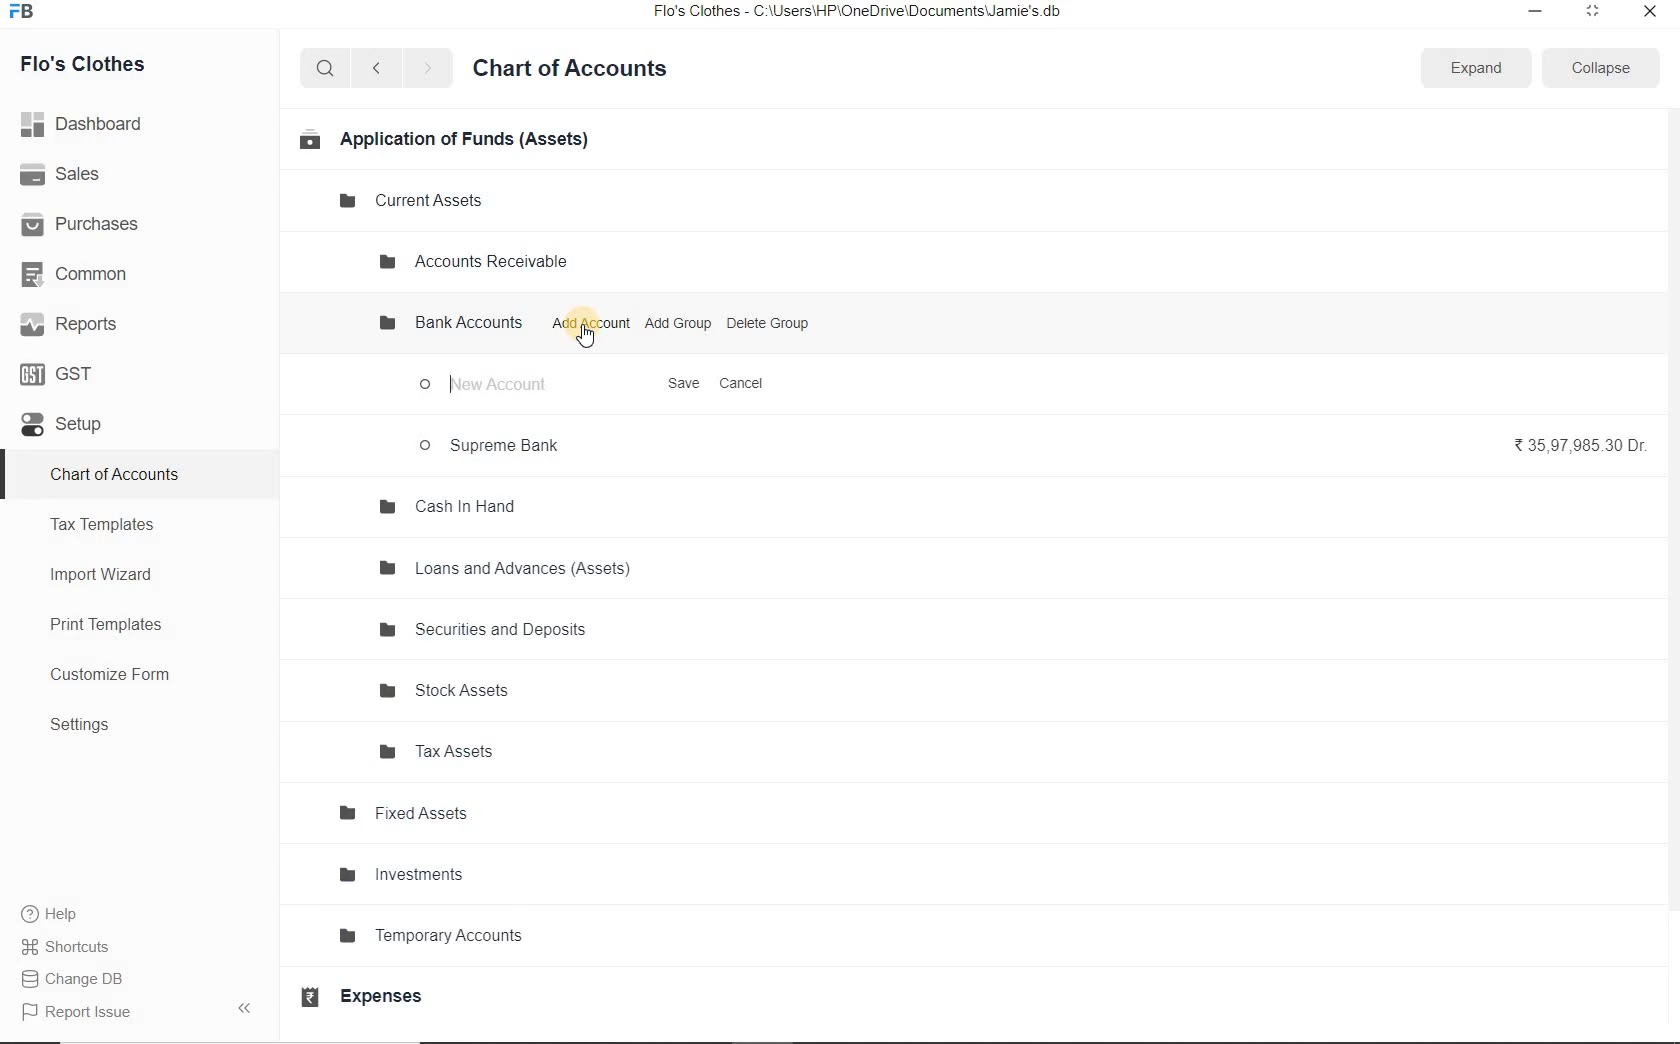 This screenshot has height=1044, width=1680. What do you see at coordinates (26, 14) in the screenshot?
I see `Frappe Books logo` at bounding box center [26, 14].